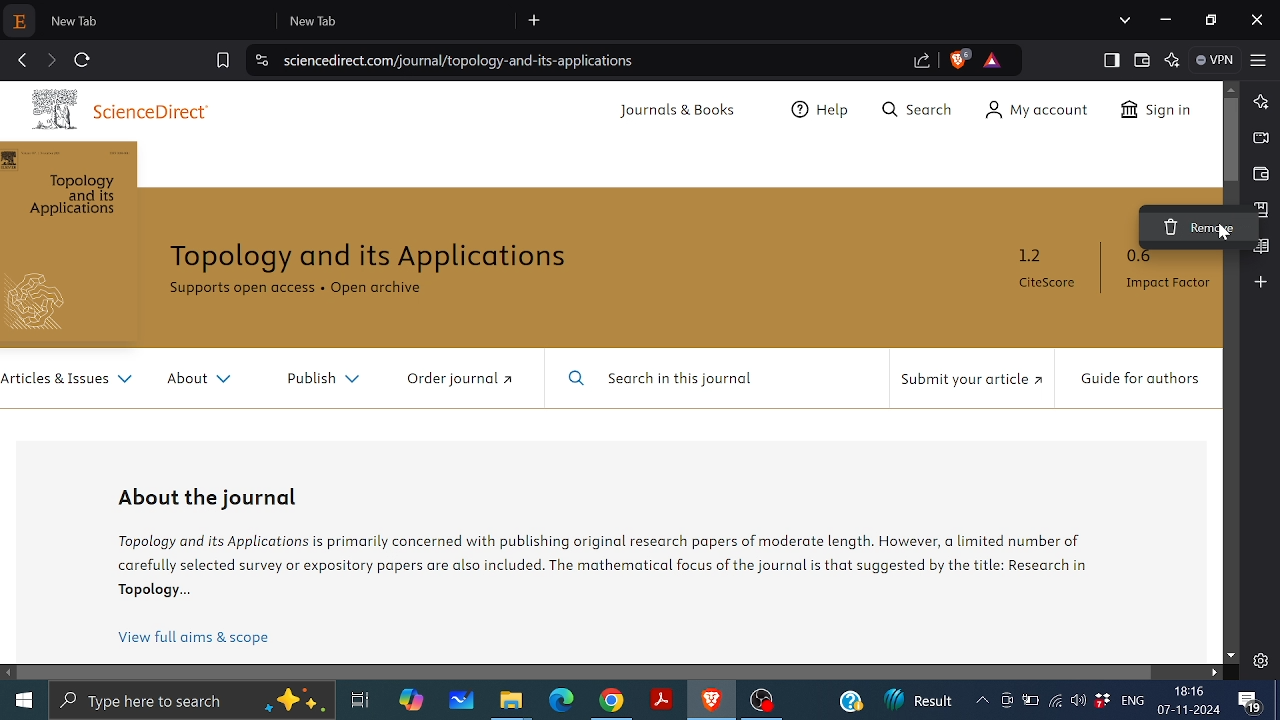  What do you see at coordinates (1260, 247) in the screenshot?
I see `Reading list` at bounding box center [1260, 247].